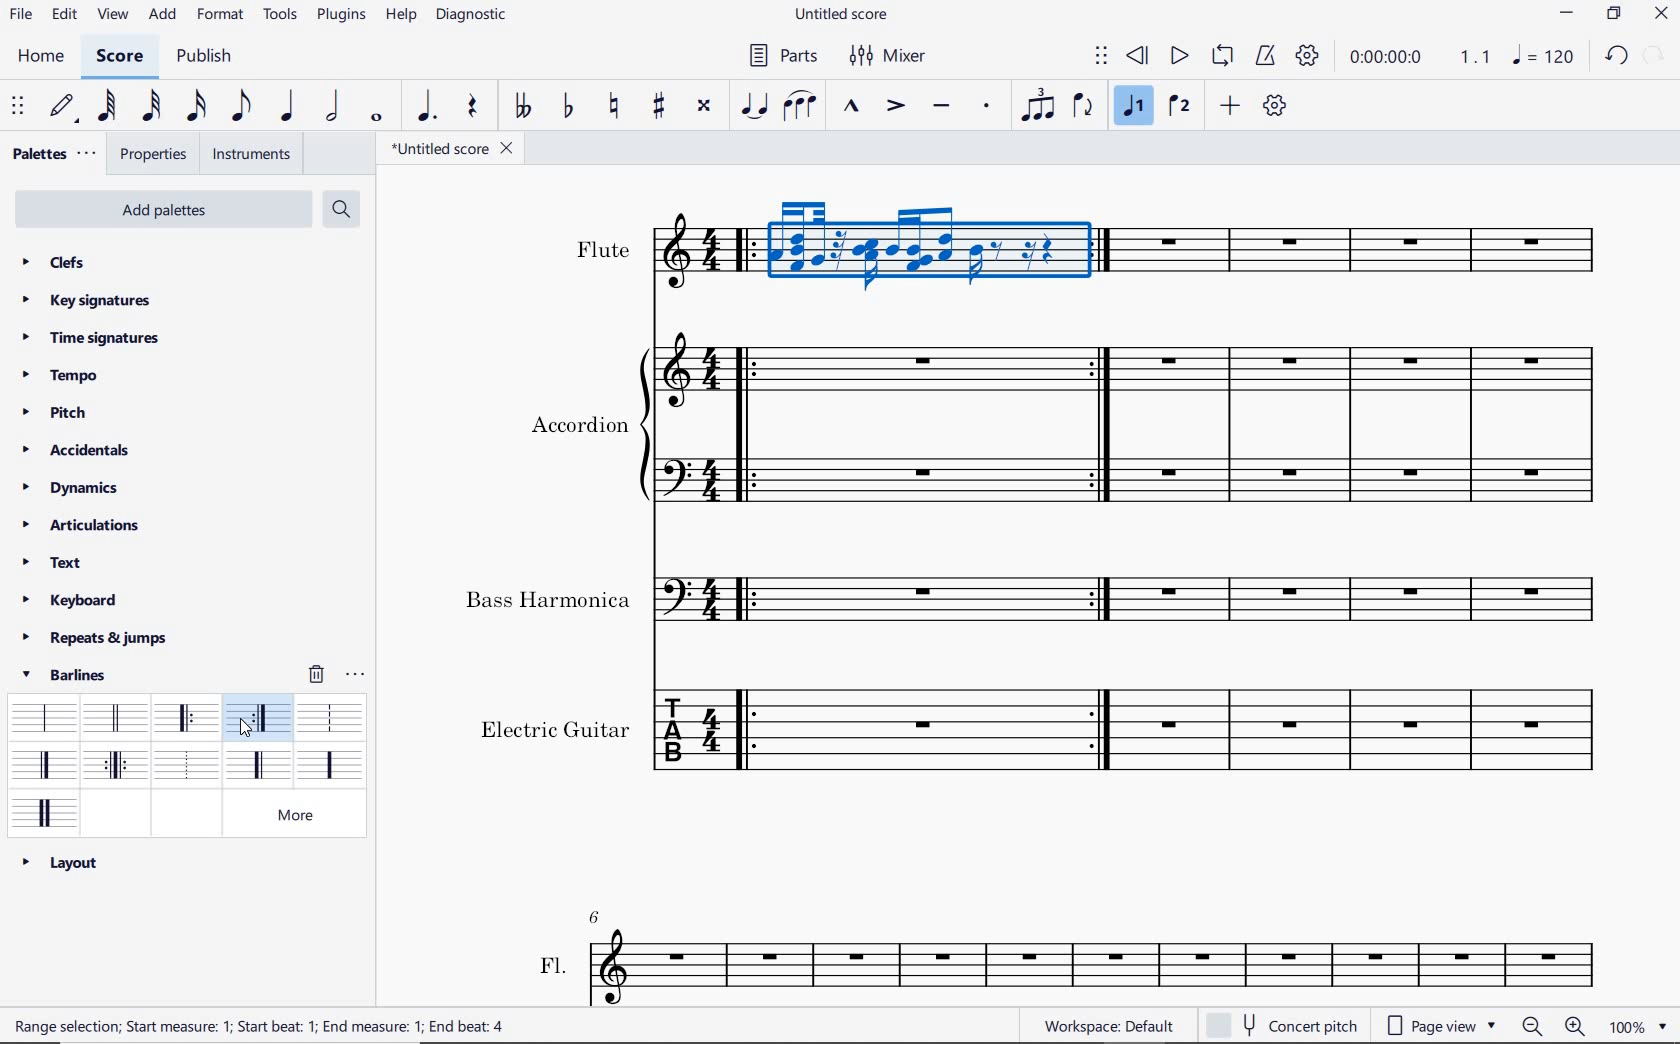 This screenshot has height=1044, width=1680. I want to click on Instrument: Bass Harmonica, so click(690, 594).